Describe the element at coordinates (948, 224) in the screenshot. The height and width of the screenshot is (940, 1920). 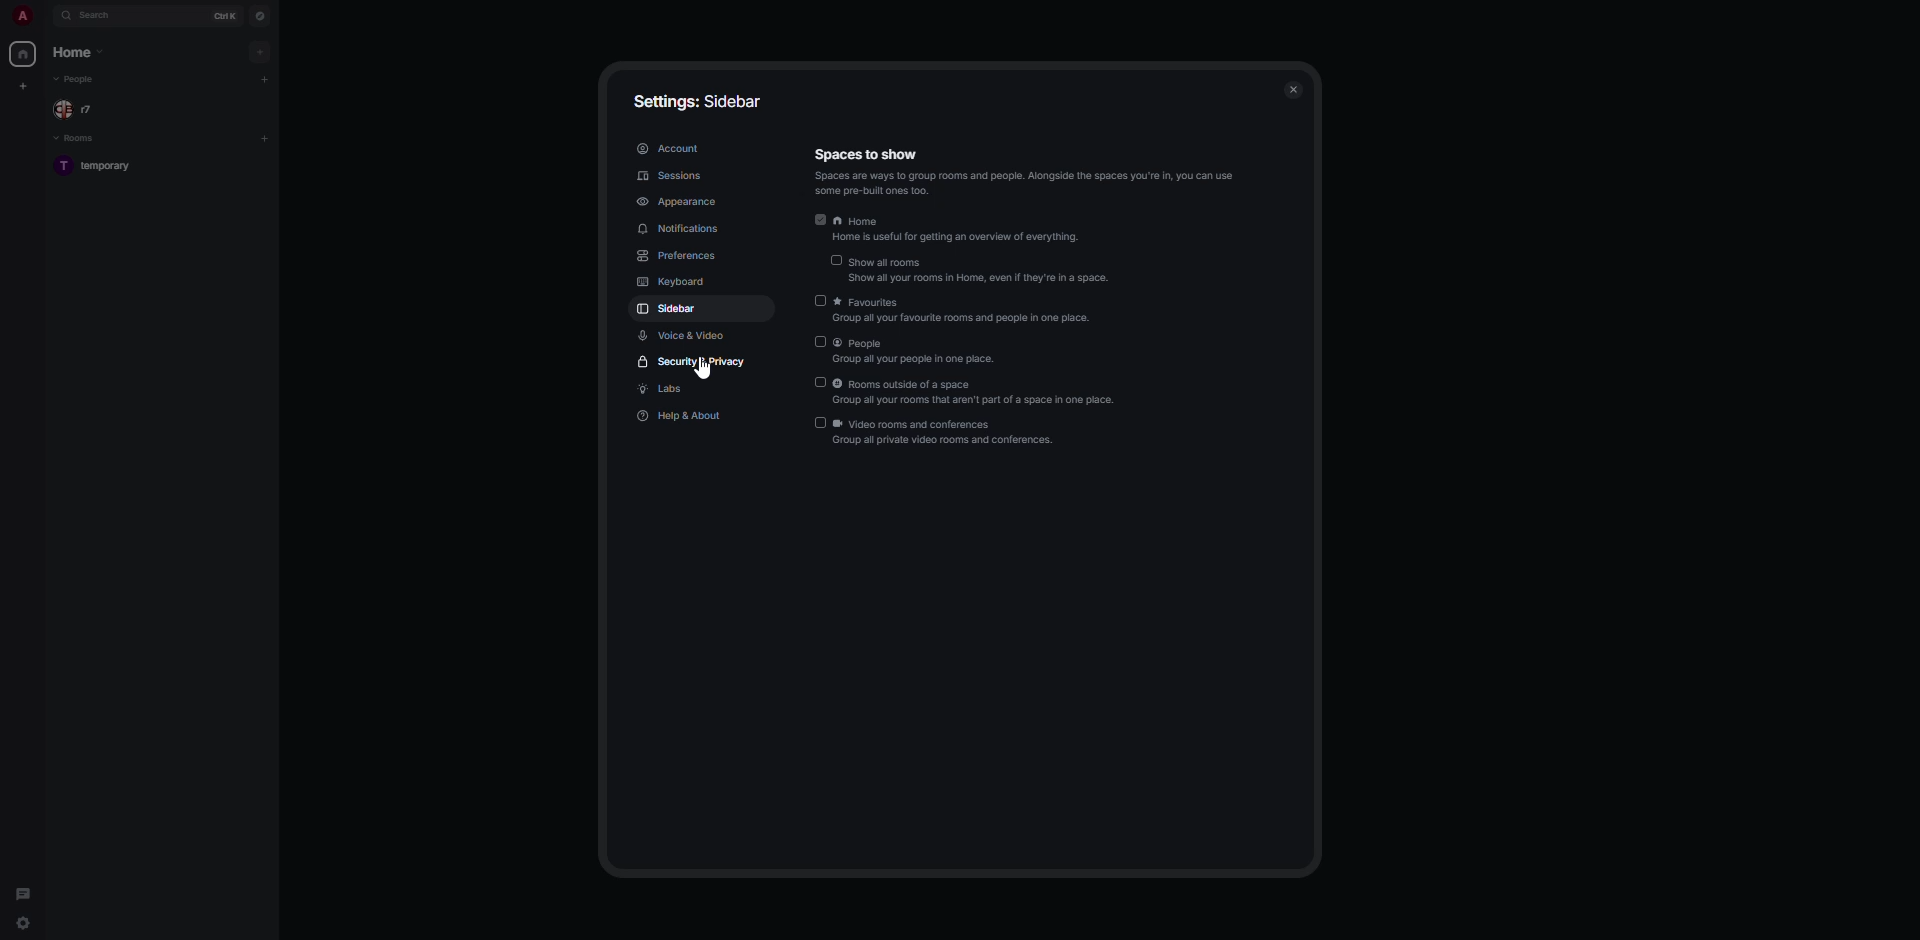
I see `home` at that location.